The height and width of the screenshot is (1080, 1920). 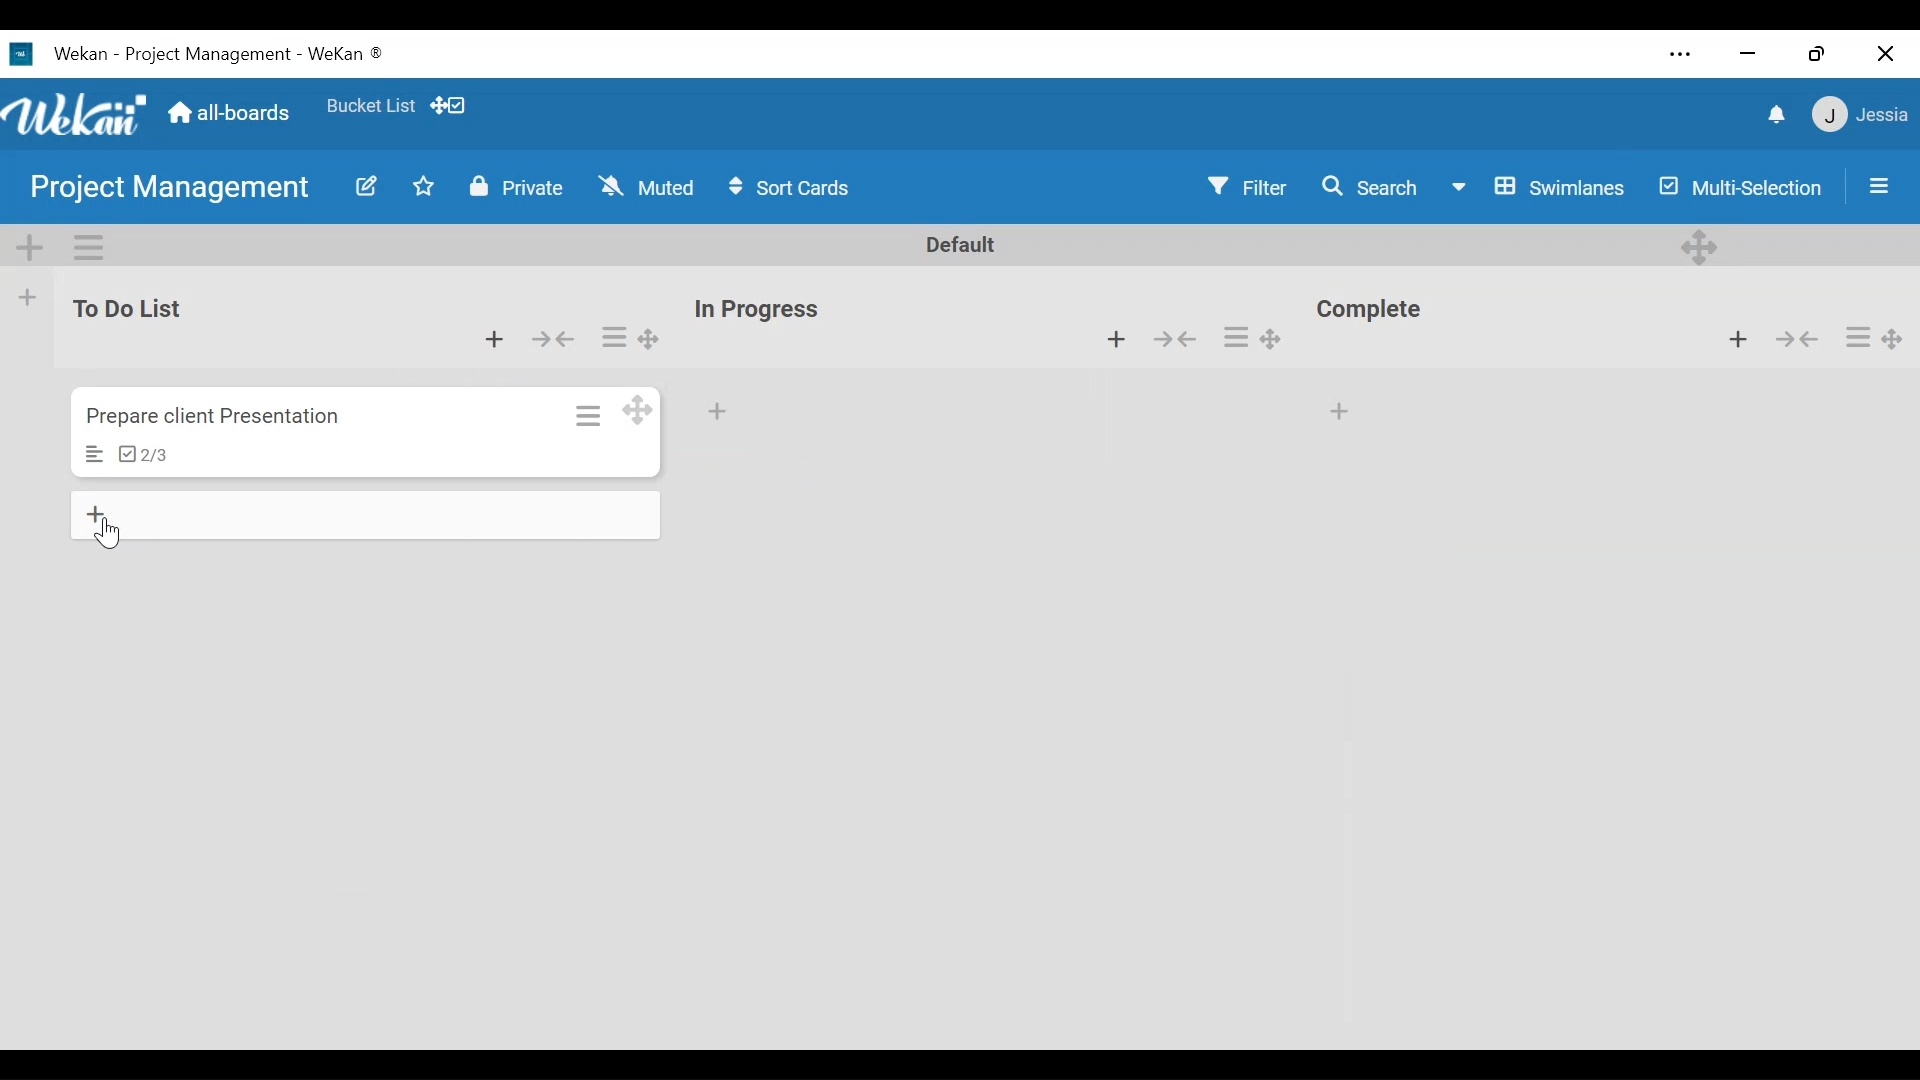 What do you see at coordinates (1366, 187) in the screenshot?
I see `Search` at bounding box center [1366, 187].